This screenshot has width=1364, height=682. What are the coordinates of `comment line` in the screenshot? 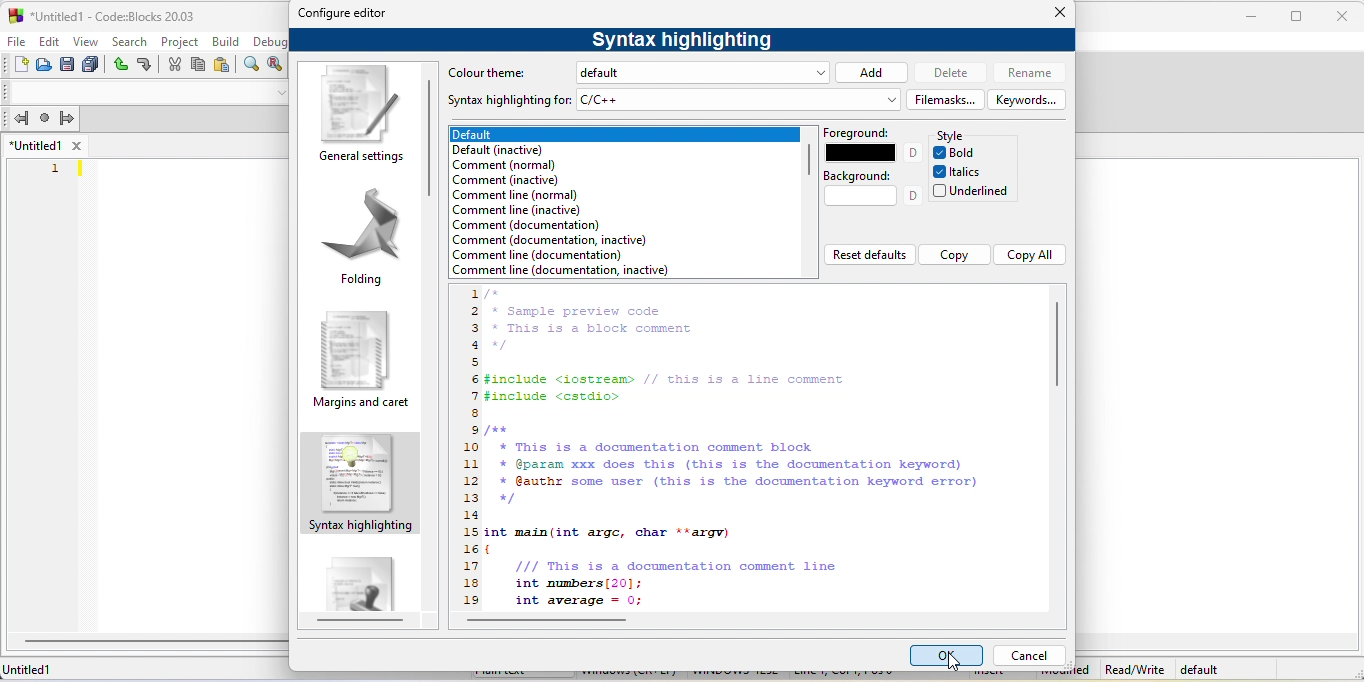 It's located at (561, 271).